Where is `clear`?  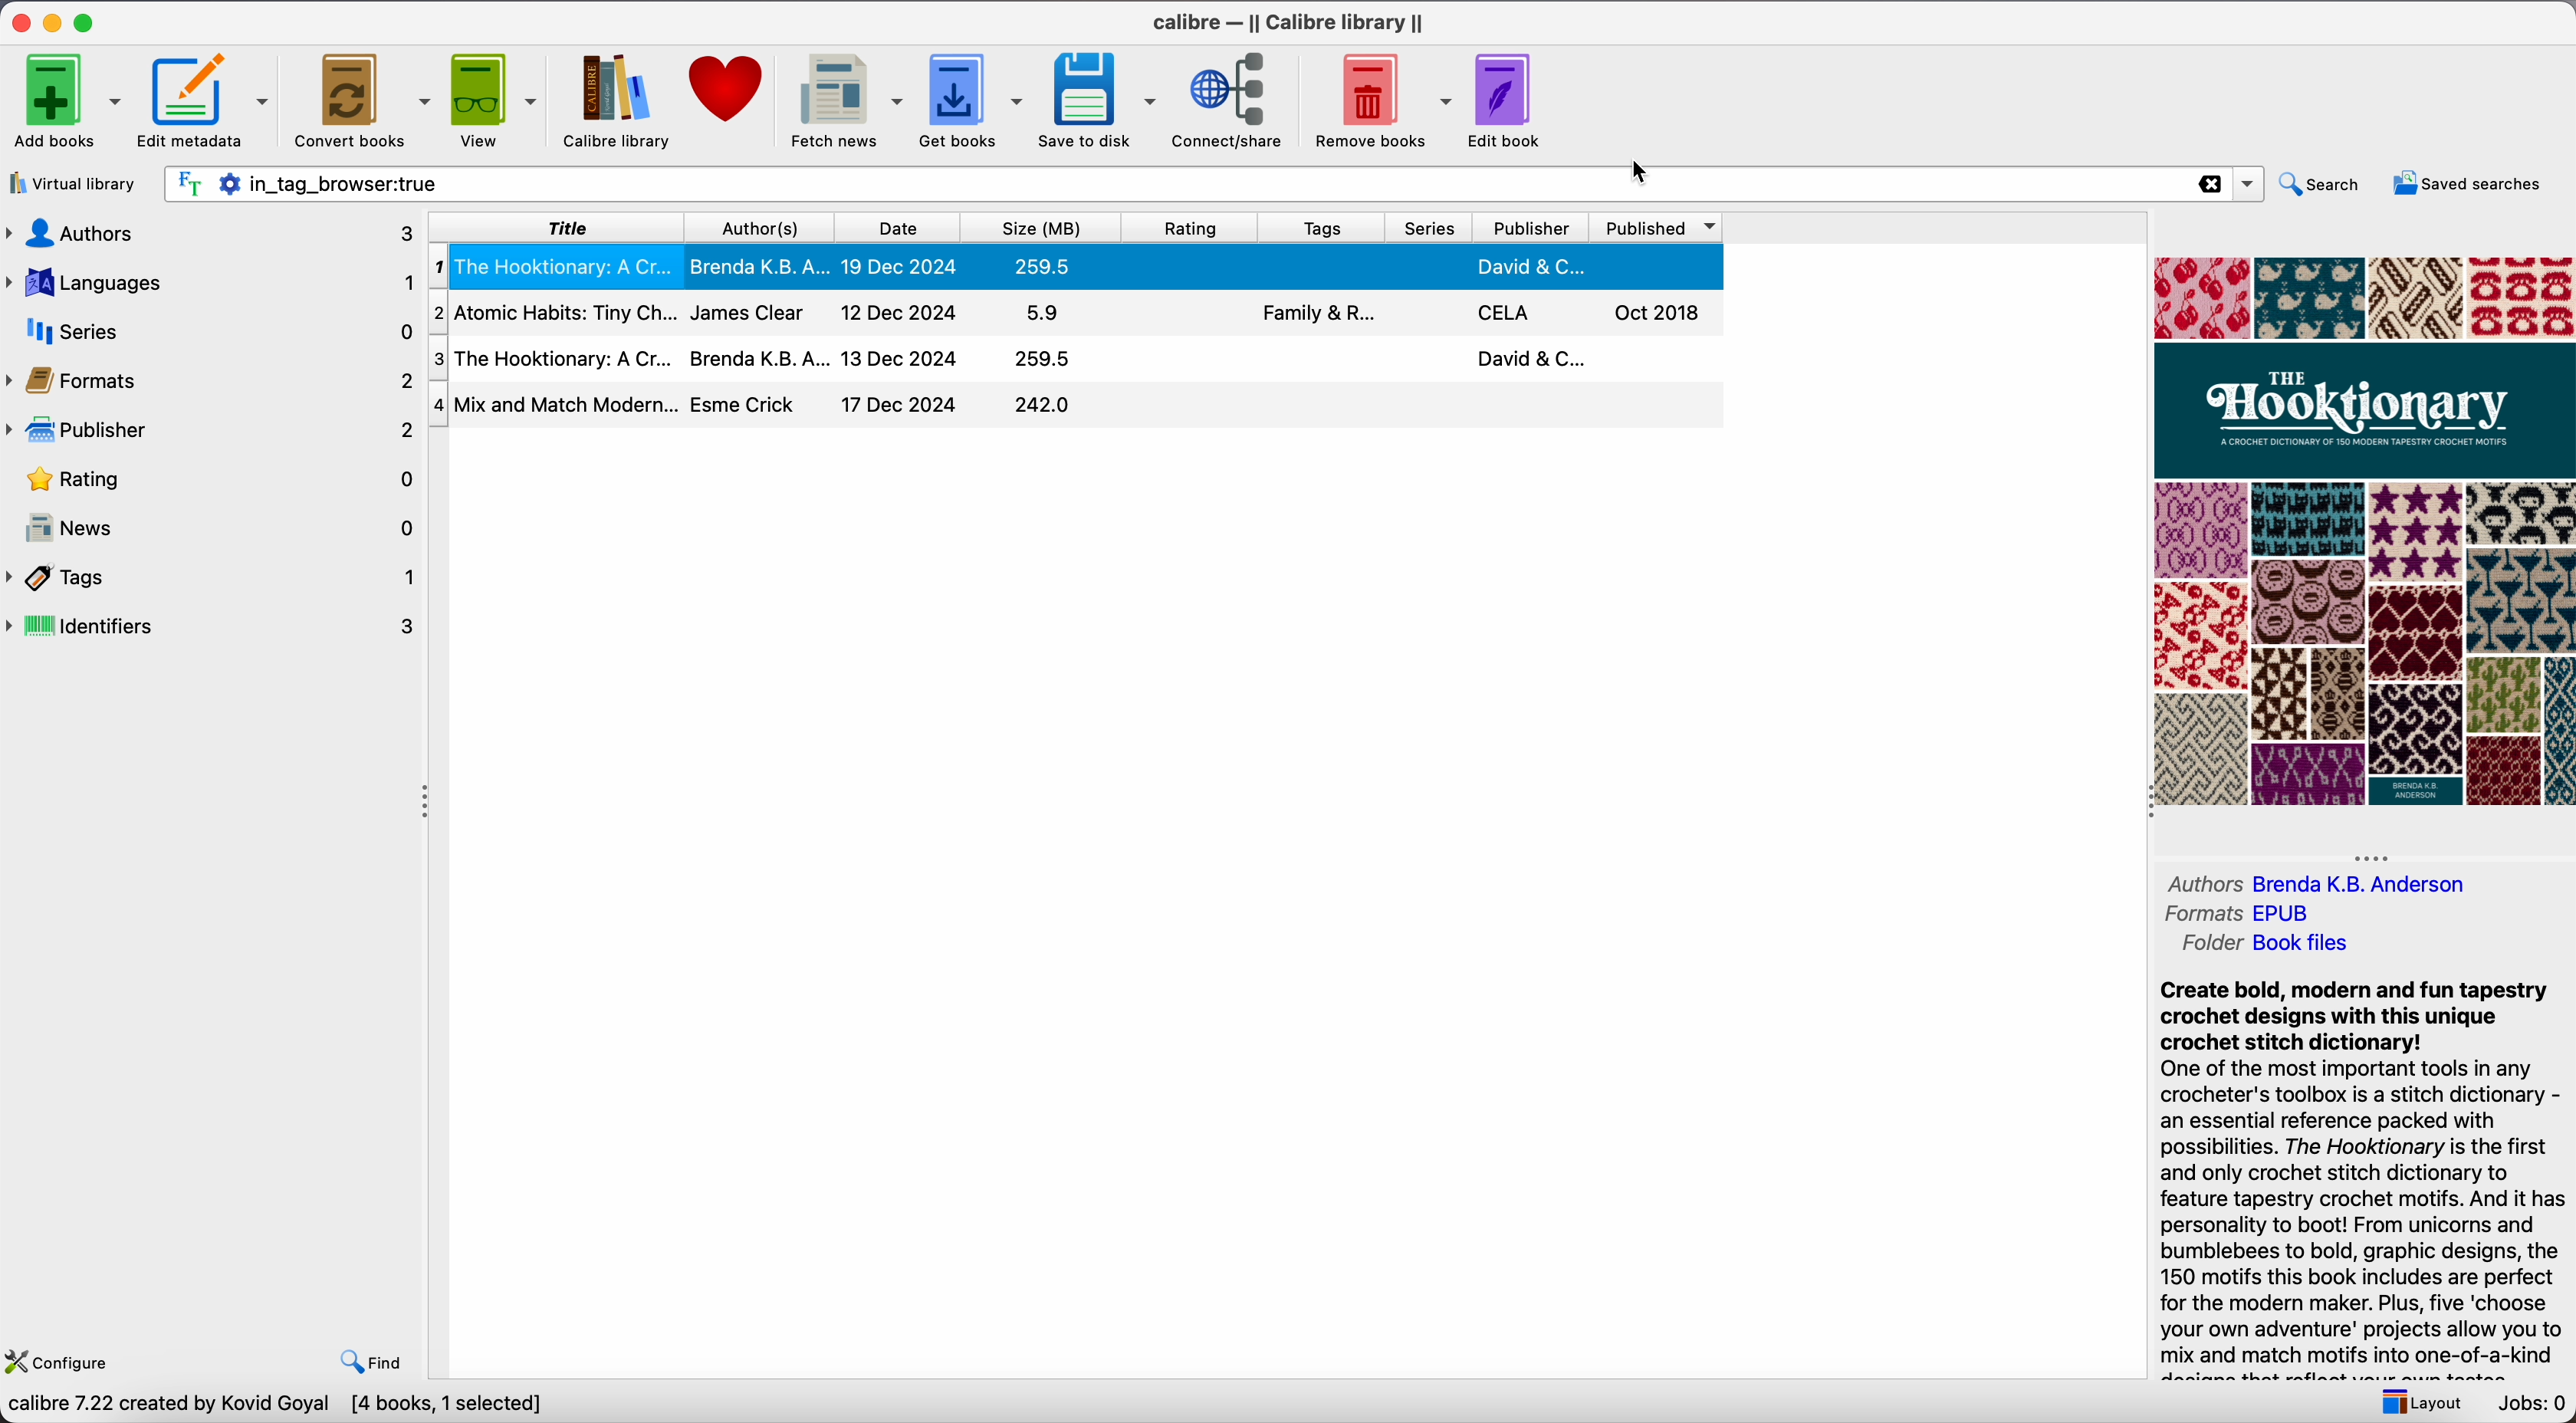
clear is located at coordinates (2210, 184).